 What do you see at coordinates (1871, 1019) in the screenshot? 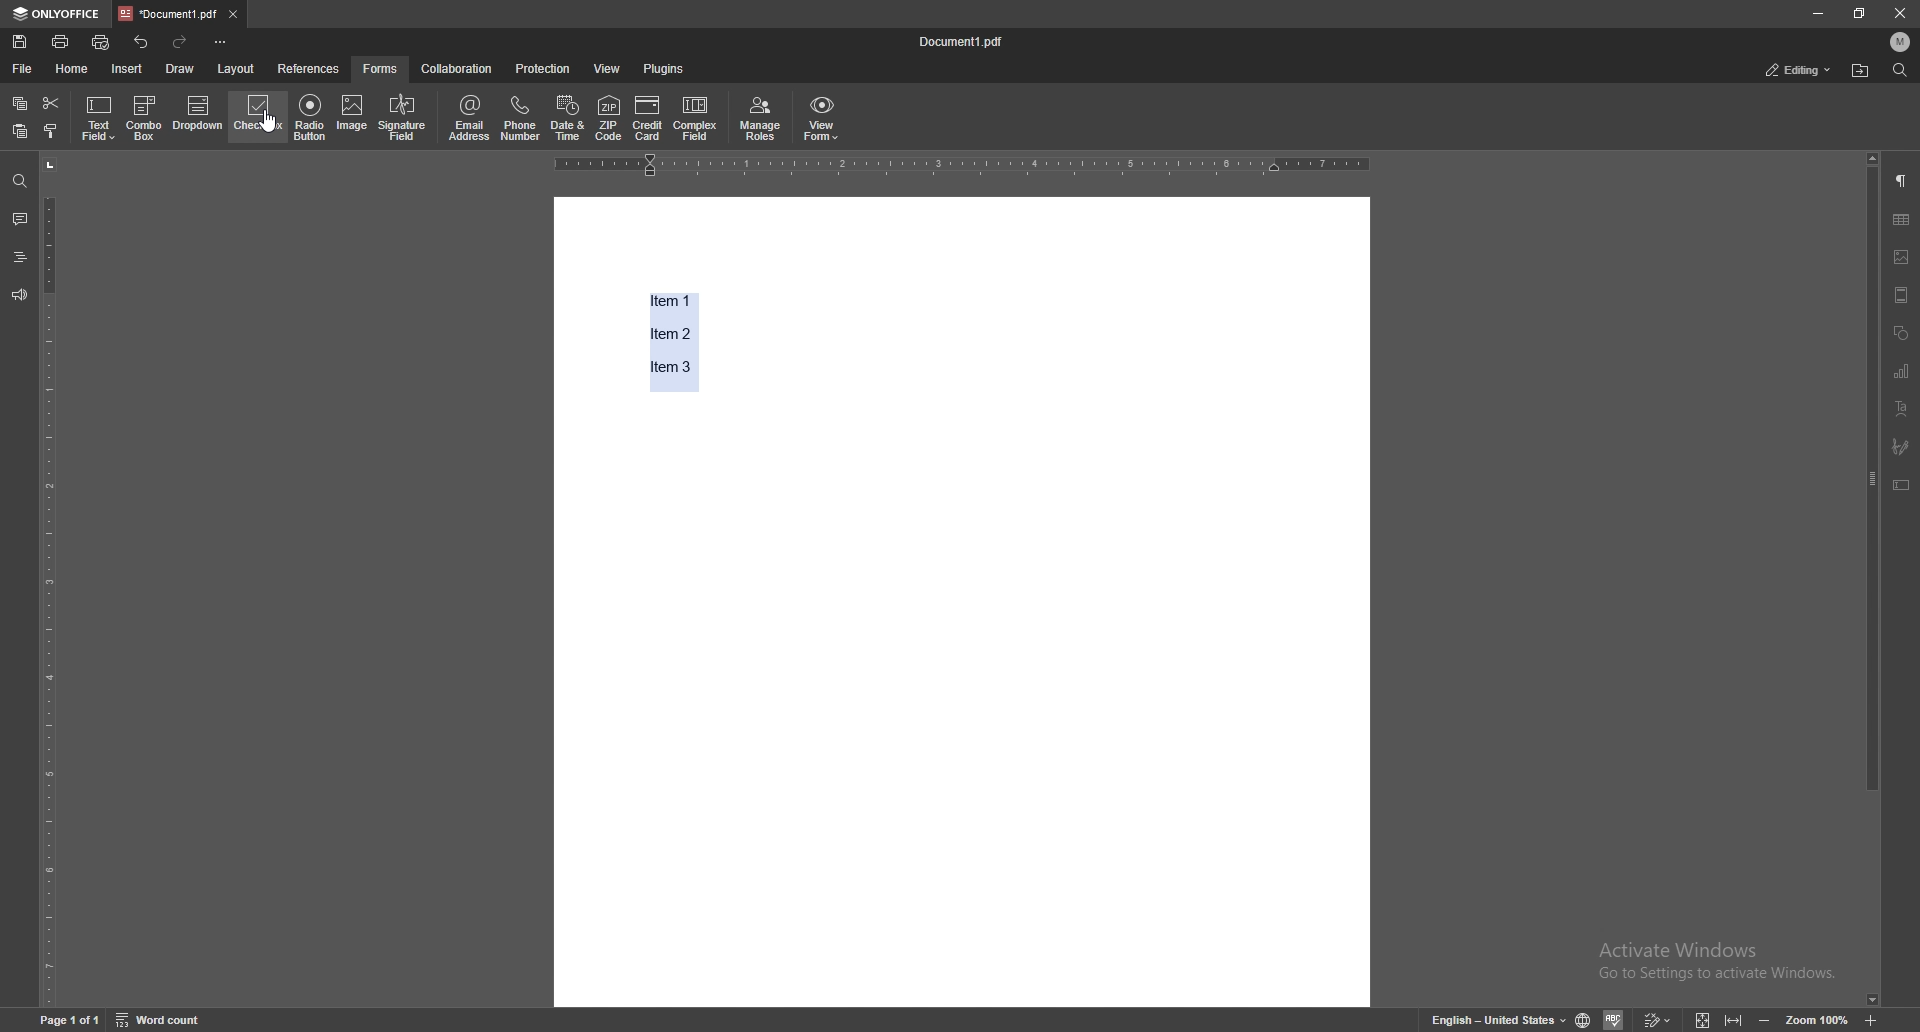
I see `zoom in` at bounding box center [1871, 1019].